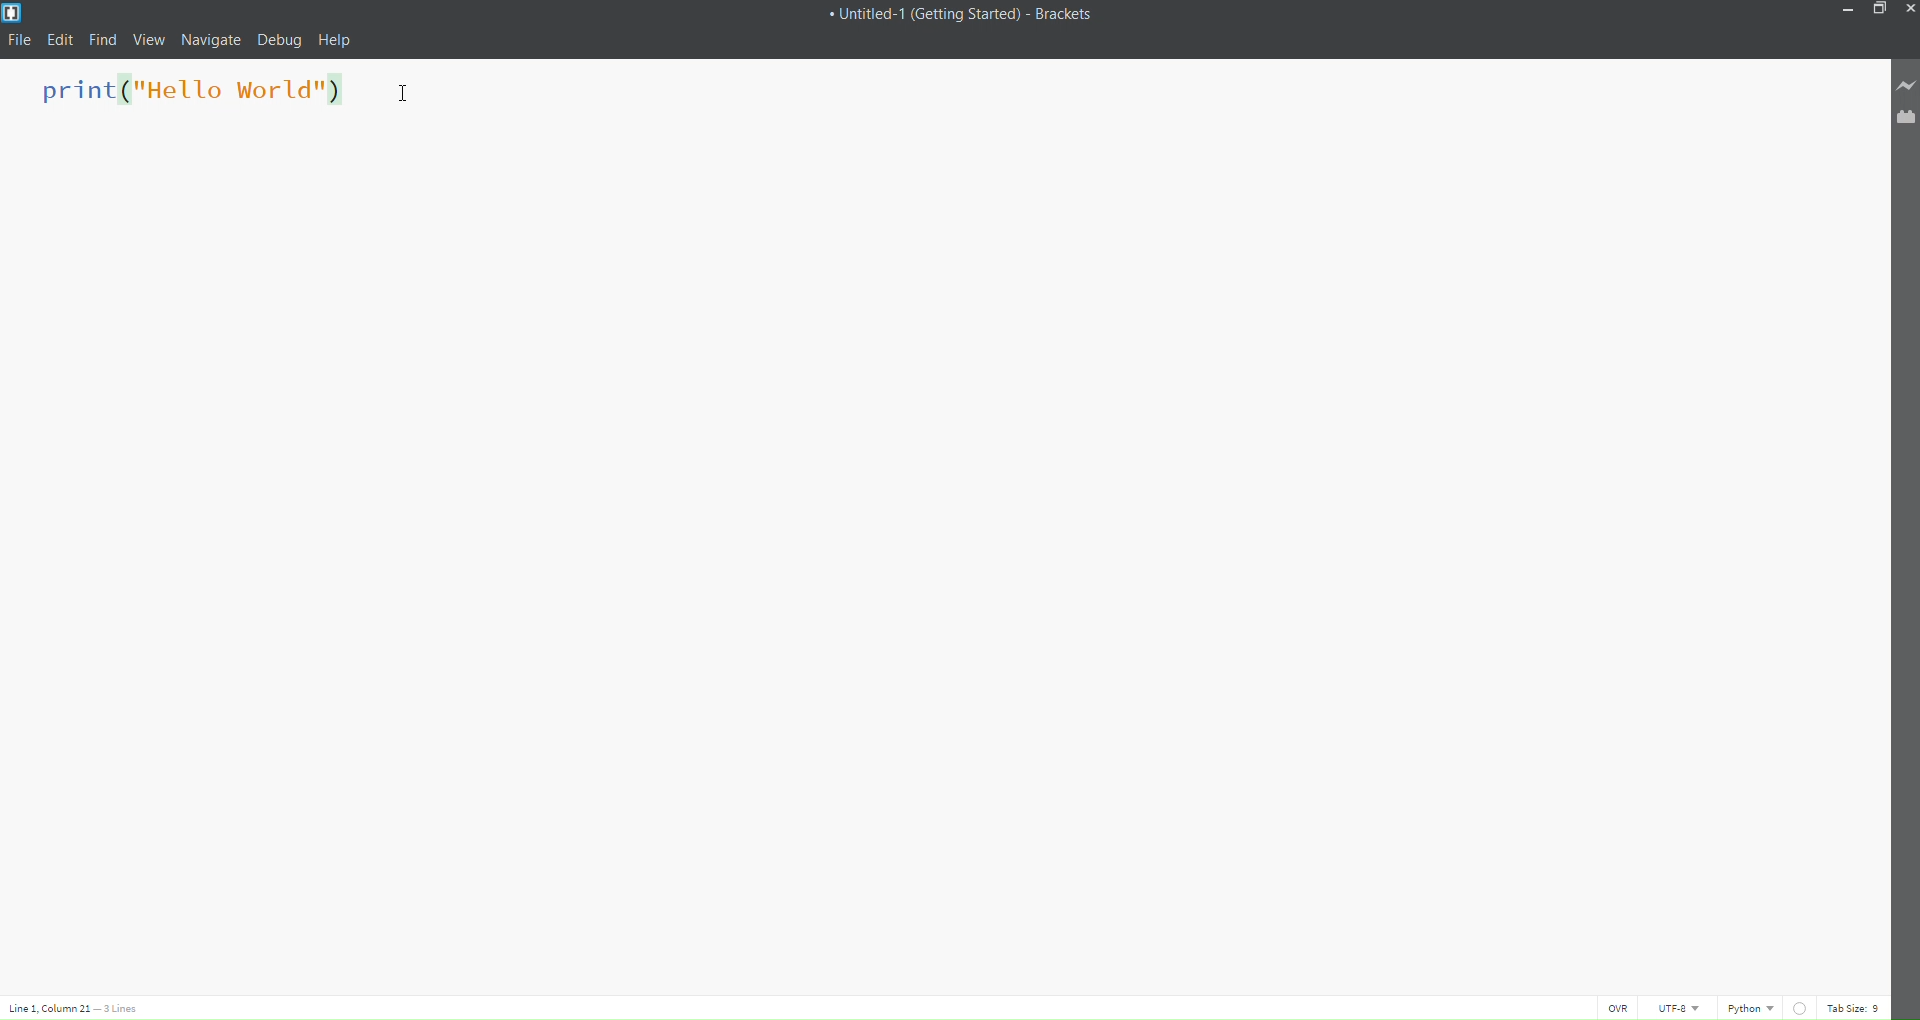 This screenshot has width=1920, height=1020. I want to click on lines and columns, so click(76, 1008).